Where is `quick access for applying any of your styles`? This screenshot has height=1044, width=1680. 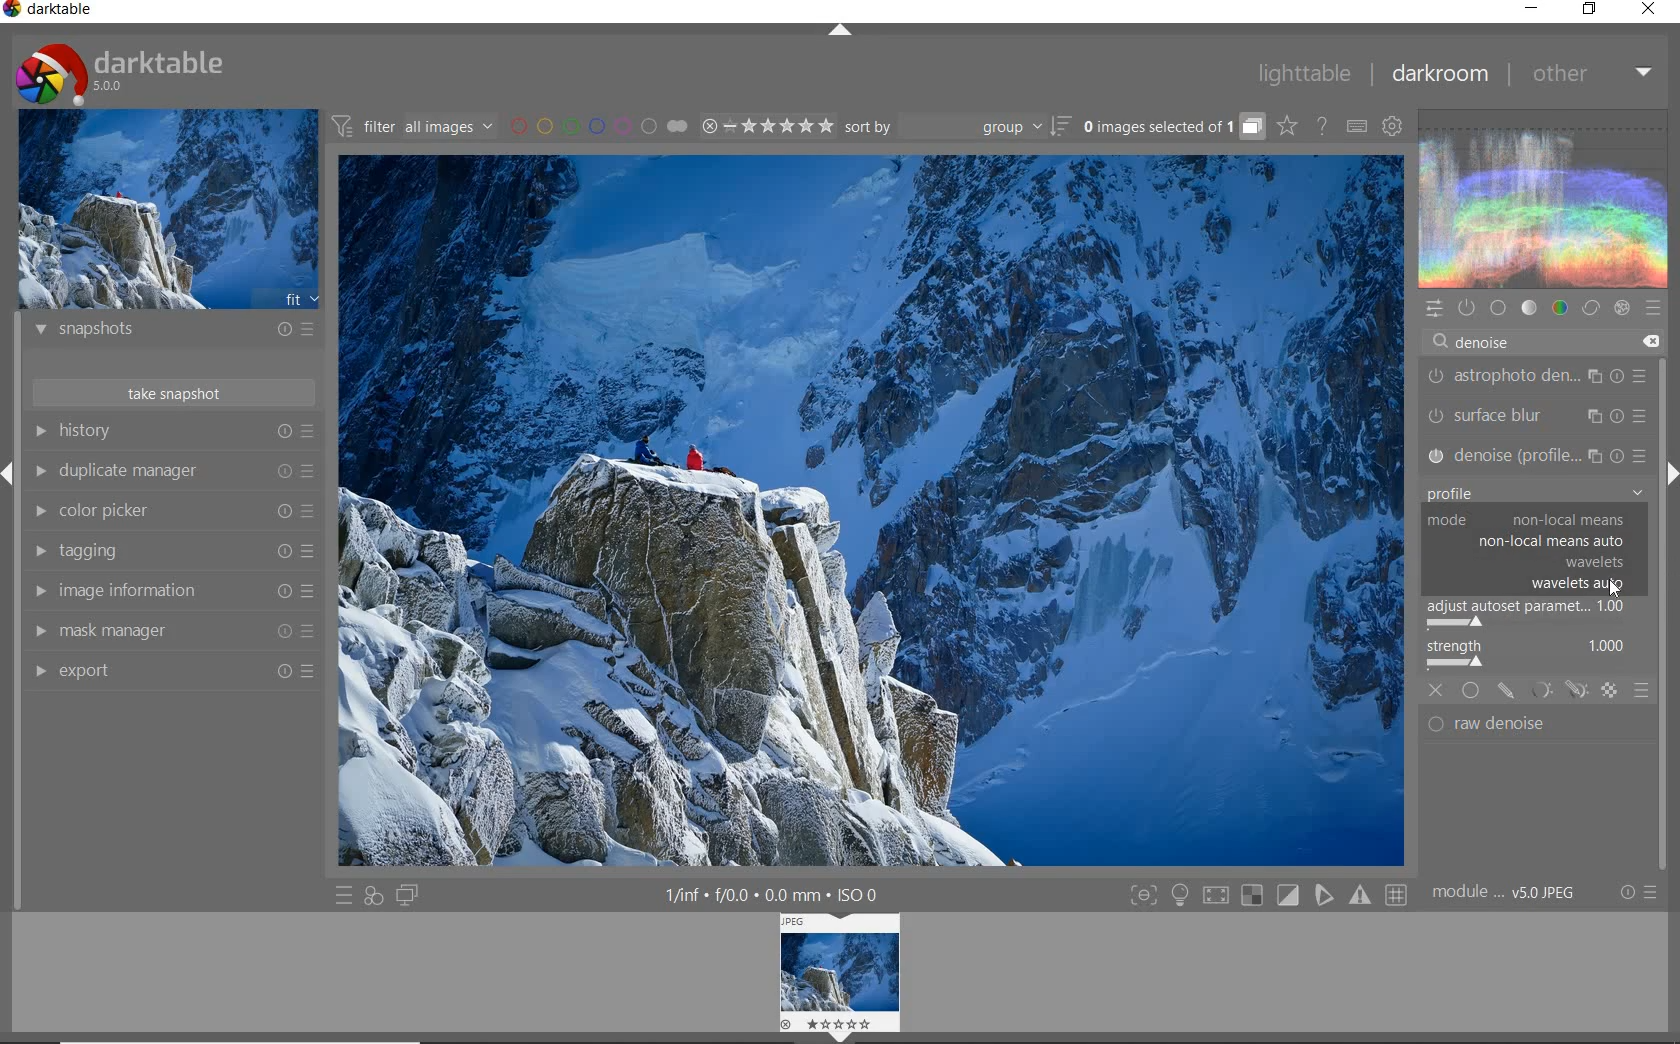
quick access for applying any of your styles is located at coordinates (374, 898).